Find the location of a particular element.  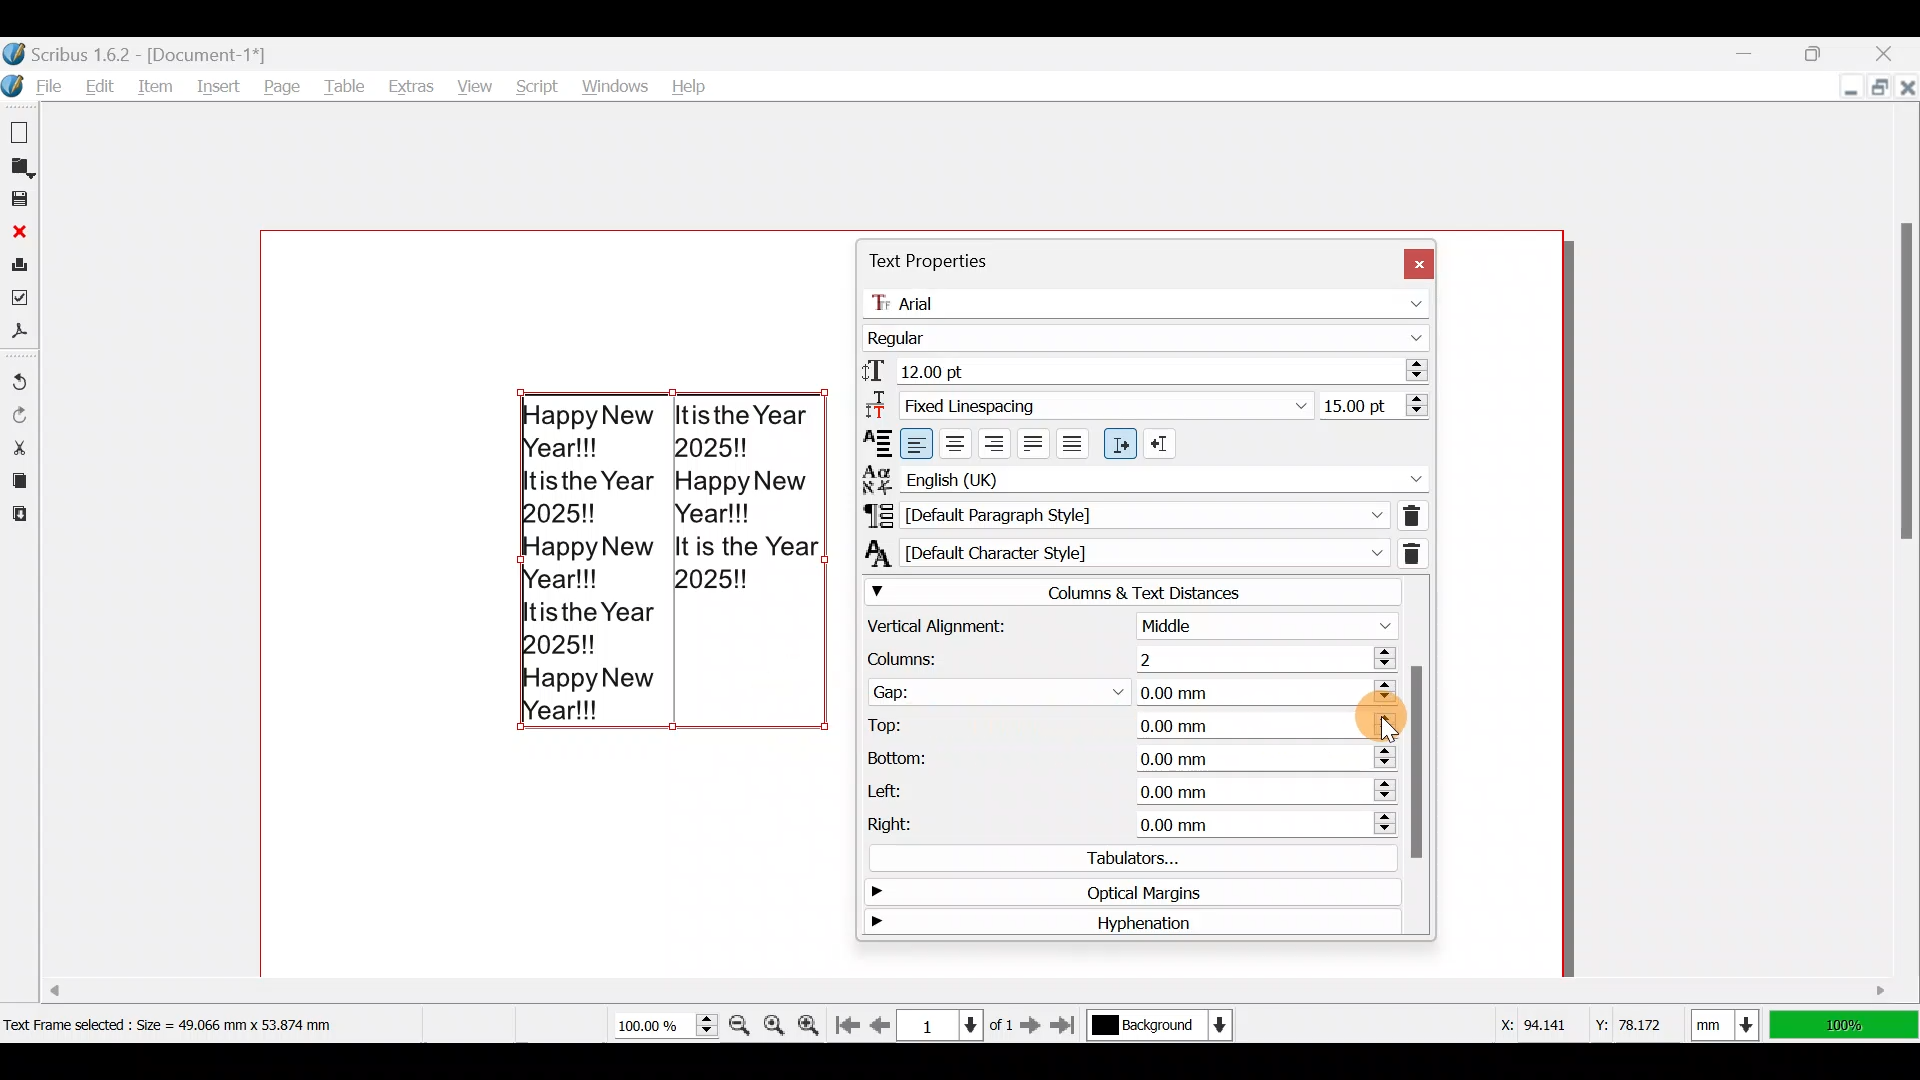

Zoom in by the stepping value in tools preferences is located at coordinates (810, 1024).